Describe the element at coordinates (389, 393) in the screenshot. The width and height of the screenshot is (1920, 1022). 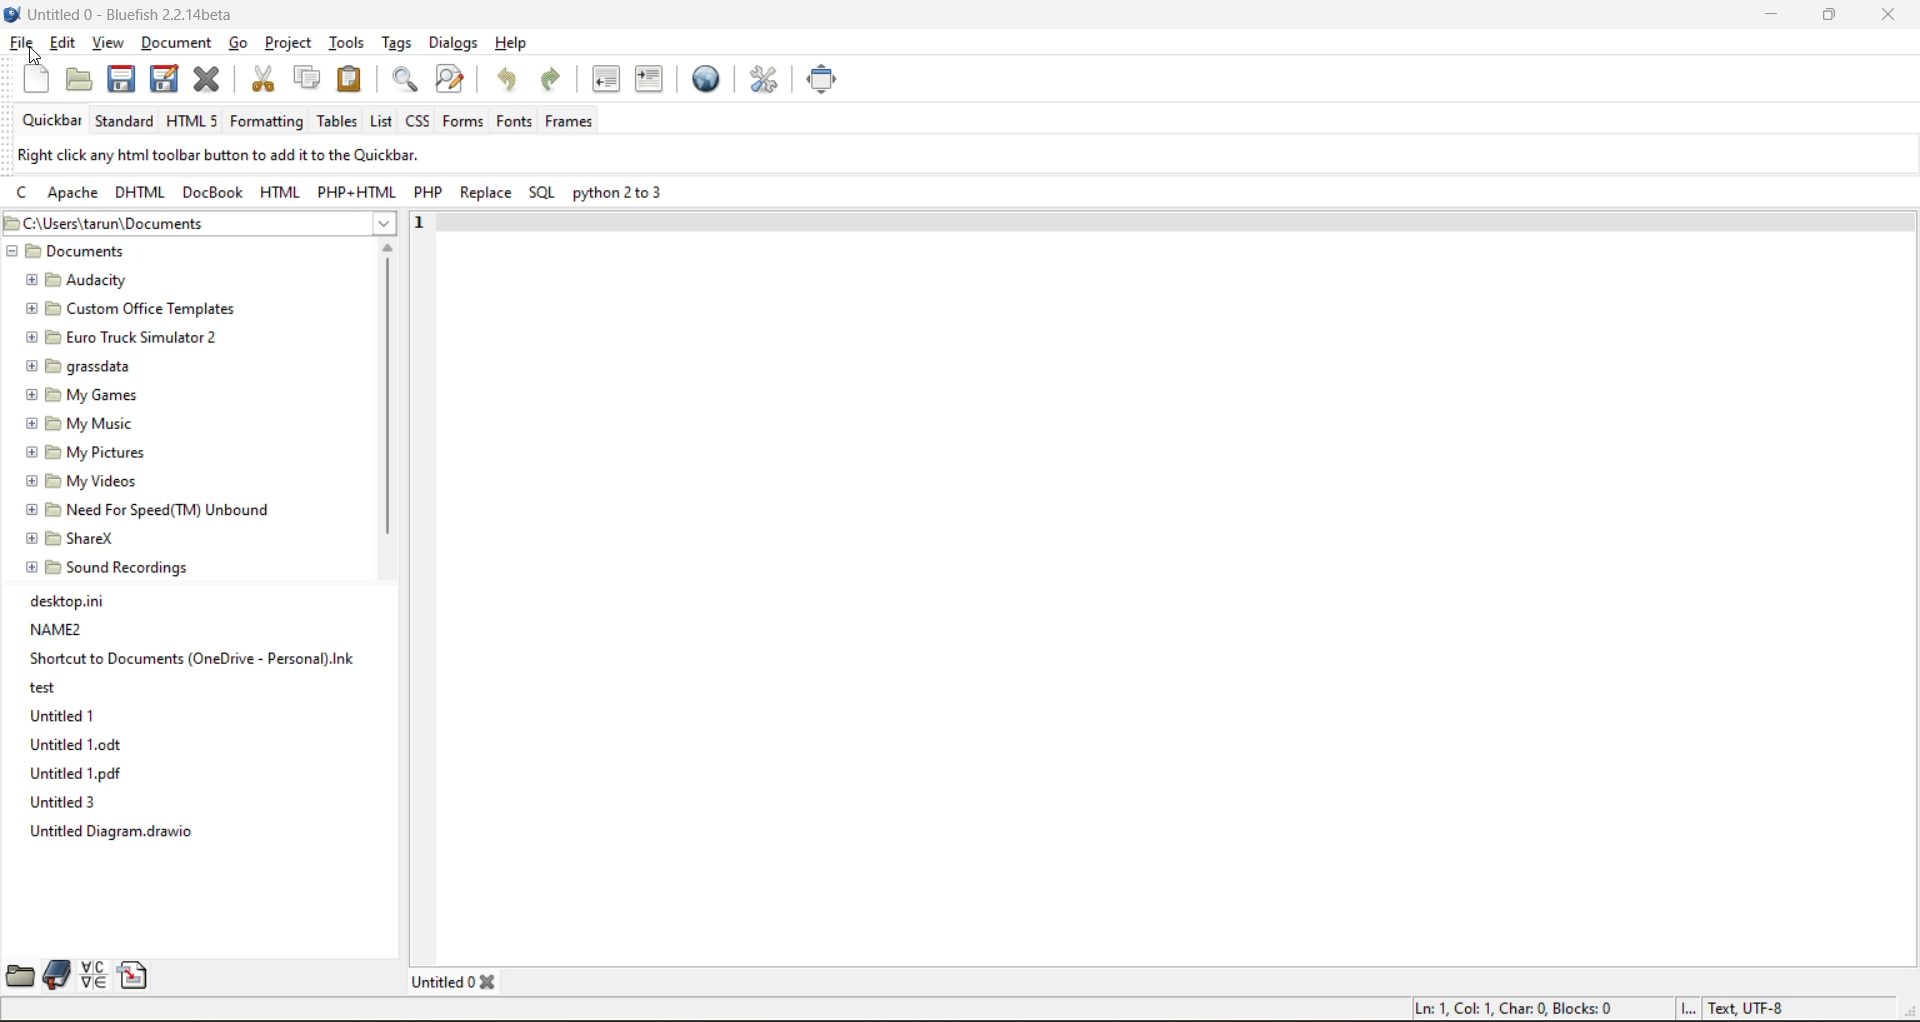
I see `vertical scroll bar` at that location.